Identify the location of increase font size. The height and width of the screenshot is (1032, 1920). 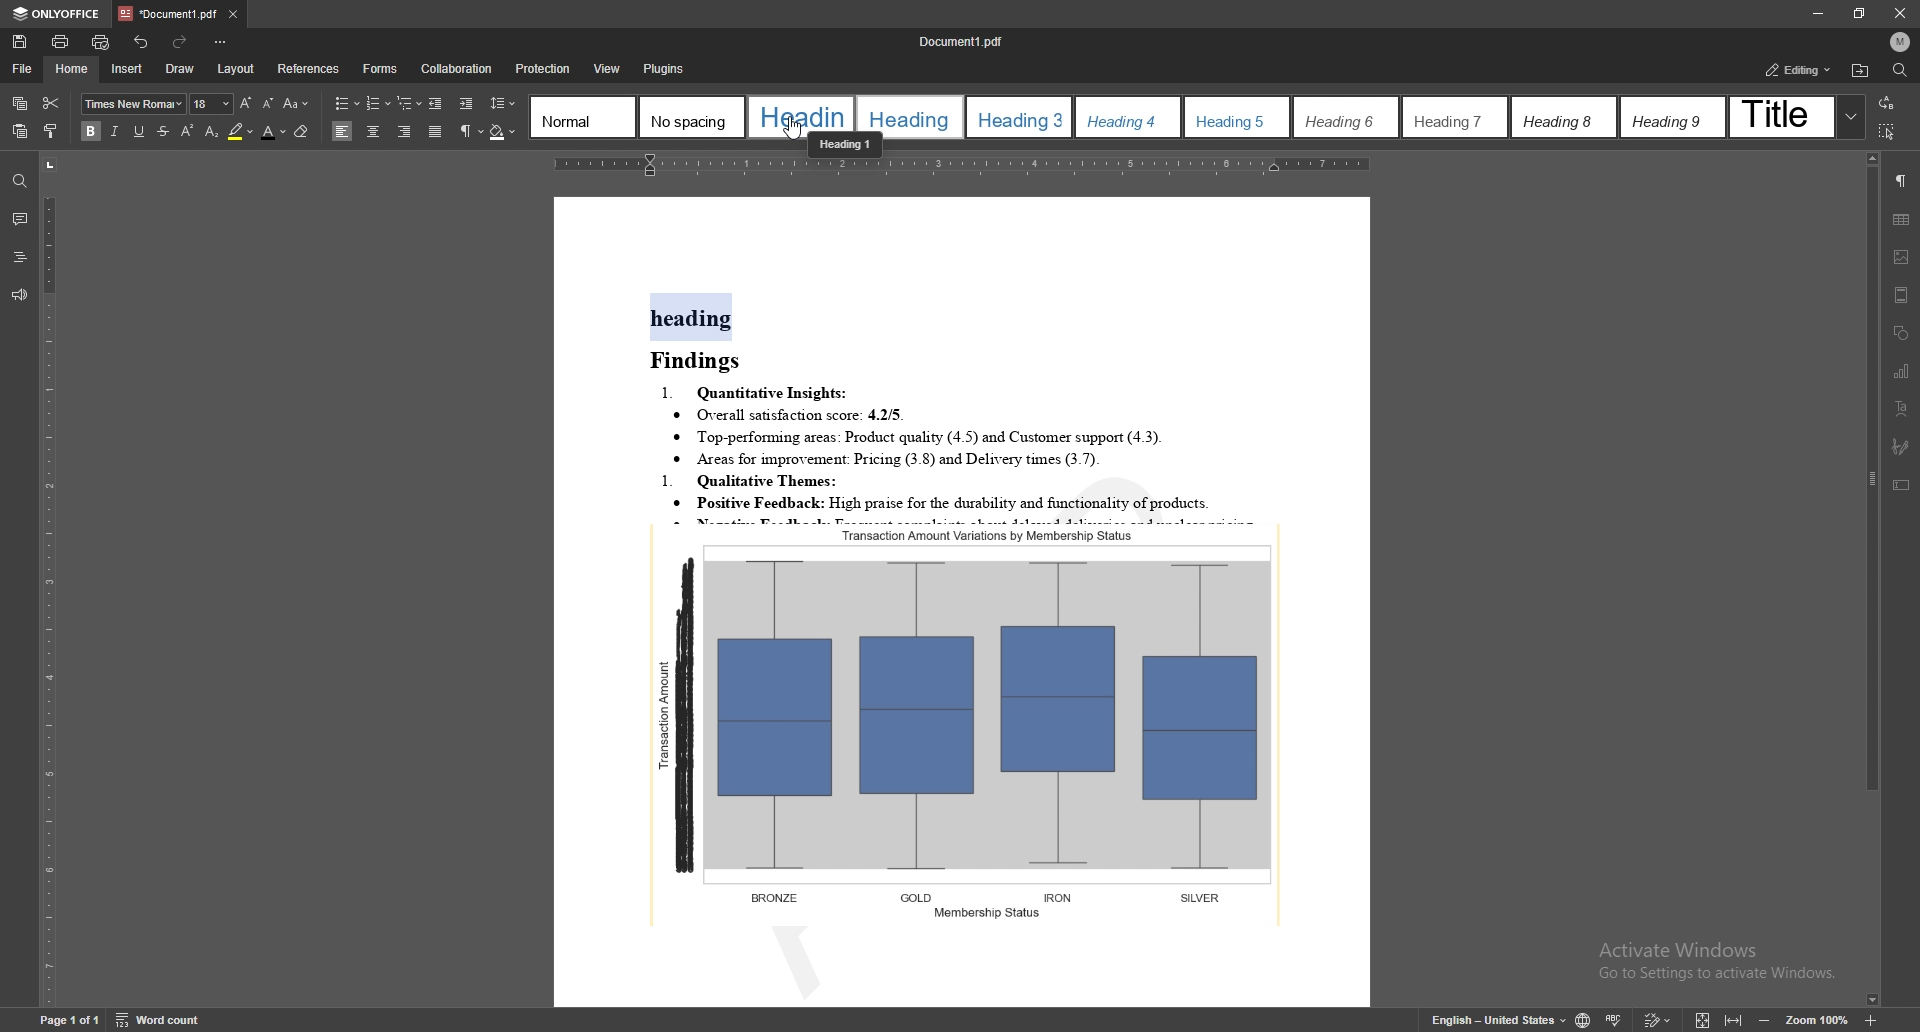
(245, 103).